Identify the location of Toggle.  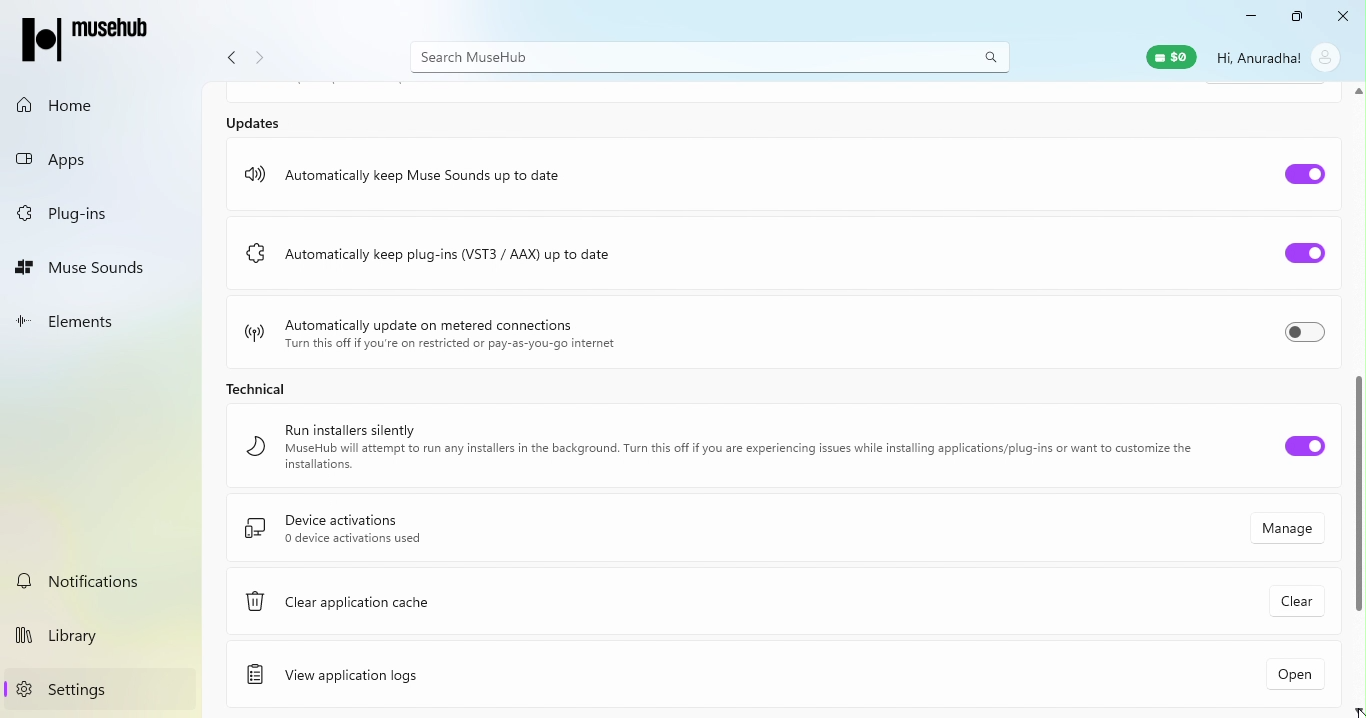
(1301, 452).